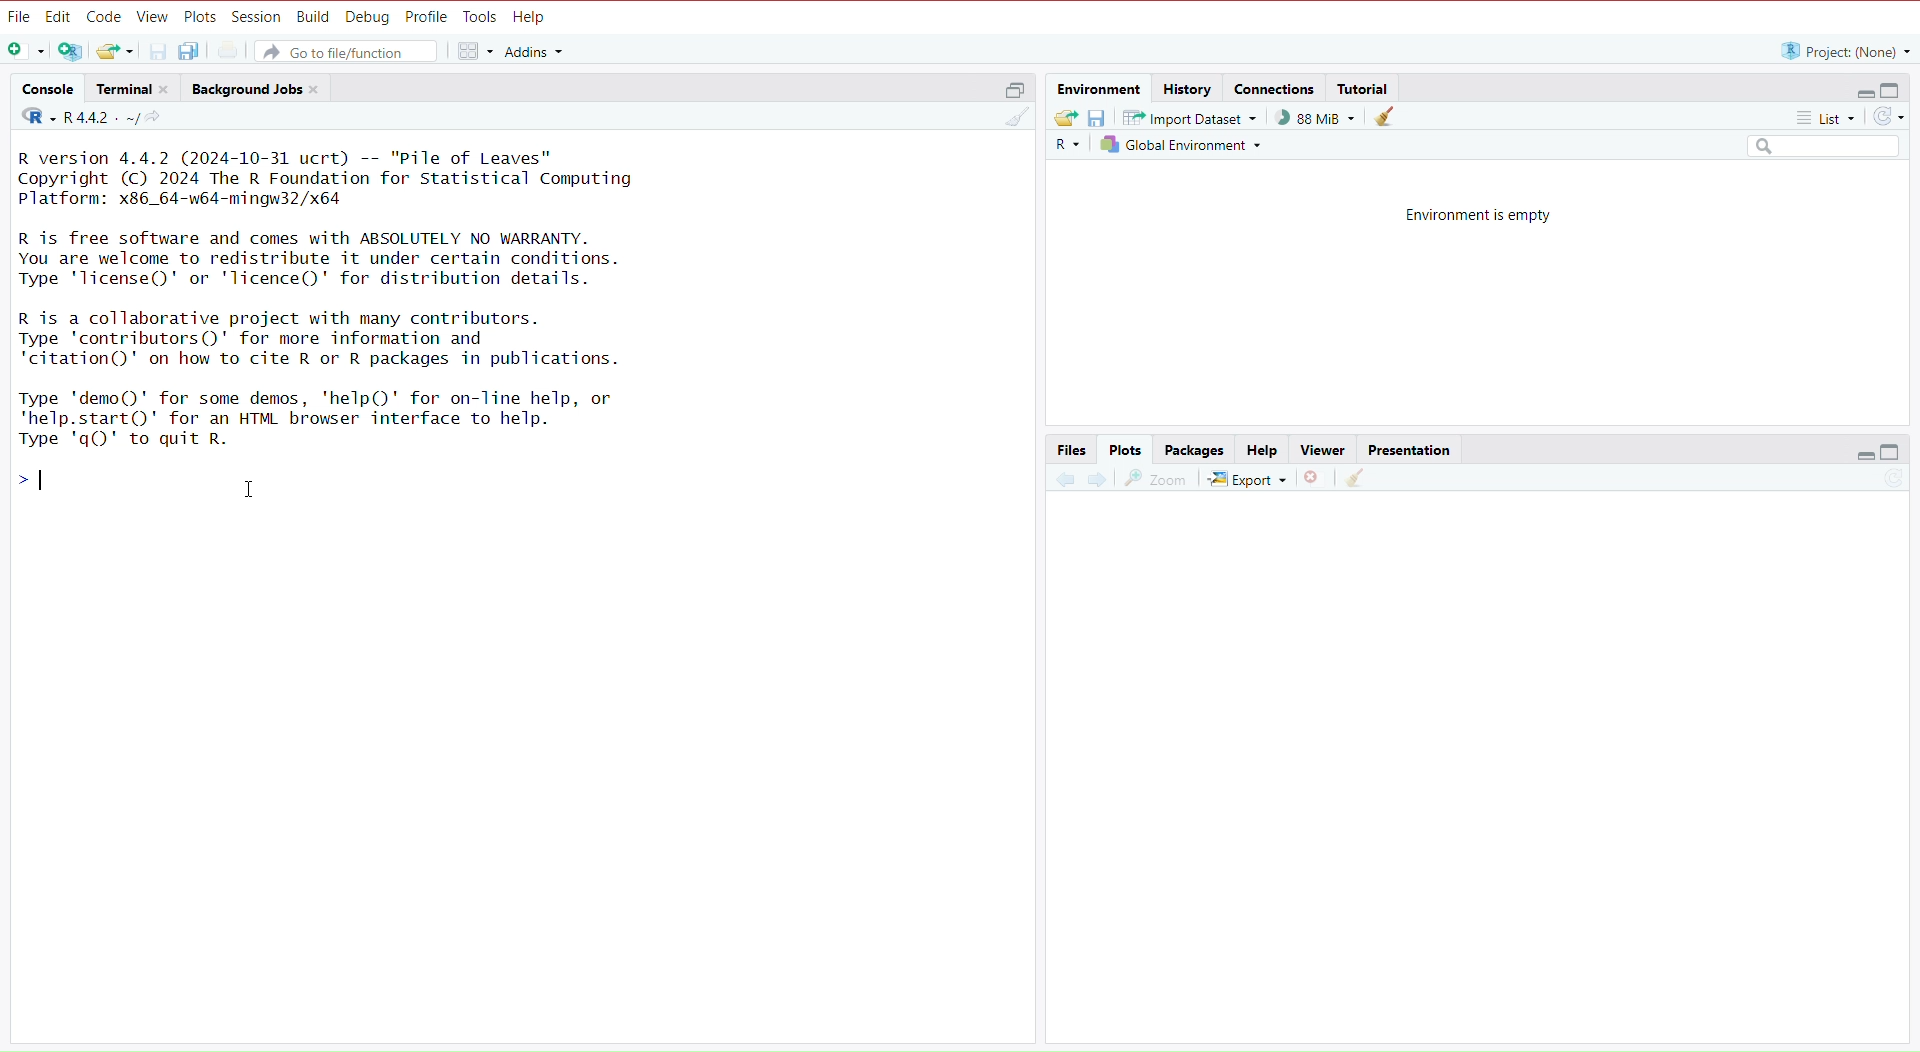 The height and width of the screenshot is (1052, 1920). Describe the element at coordinates (1479, 212) in the screenshot. I see `Environment is empty` at that location.